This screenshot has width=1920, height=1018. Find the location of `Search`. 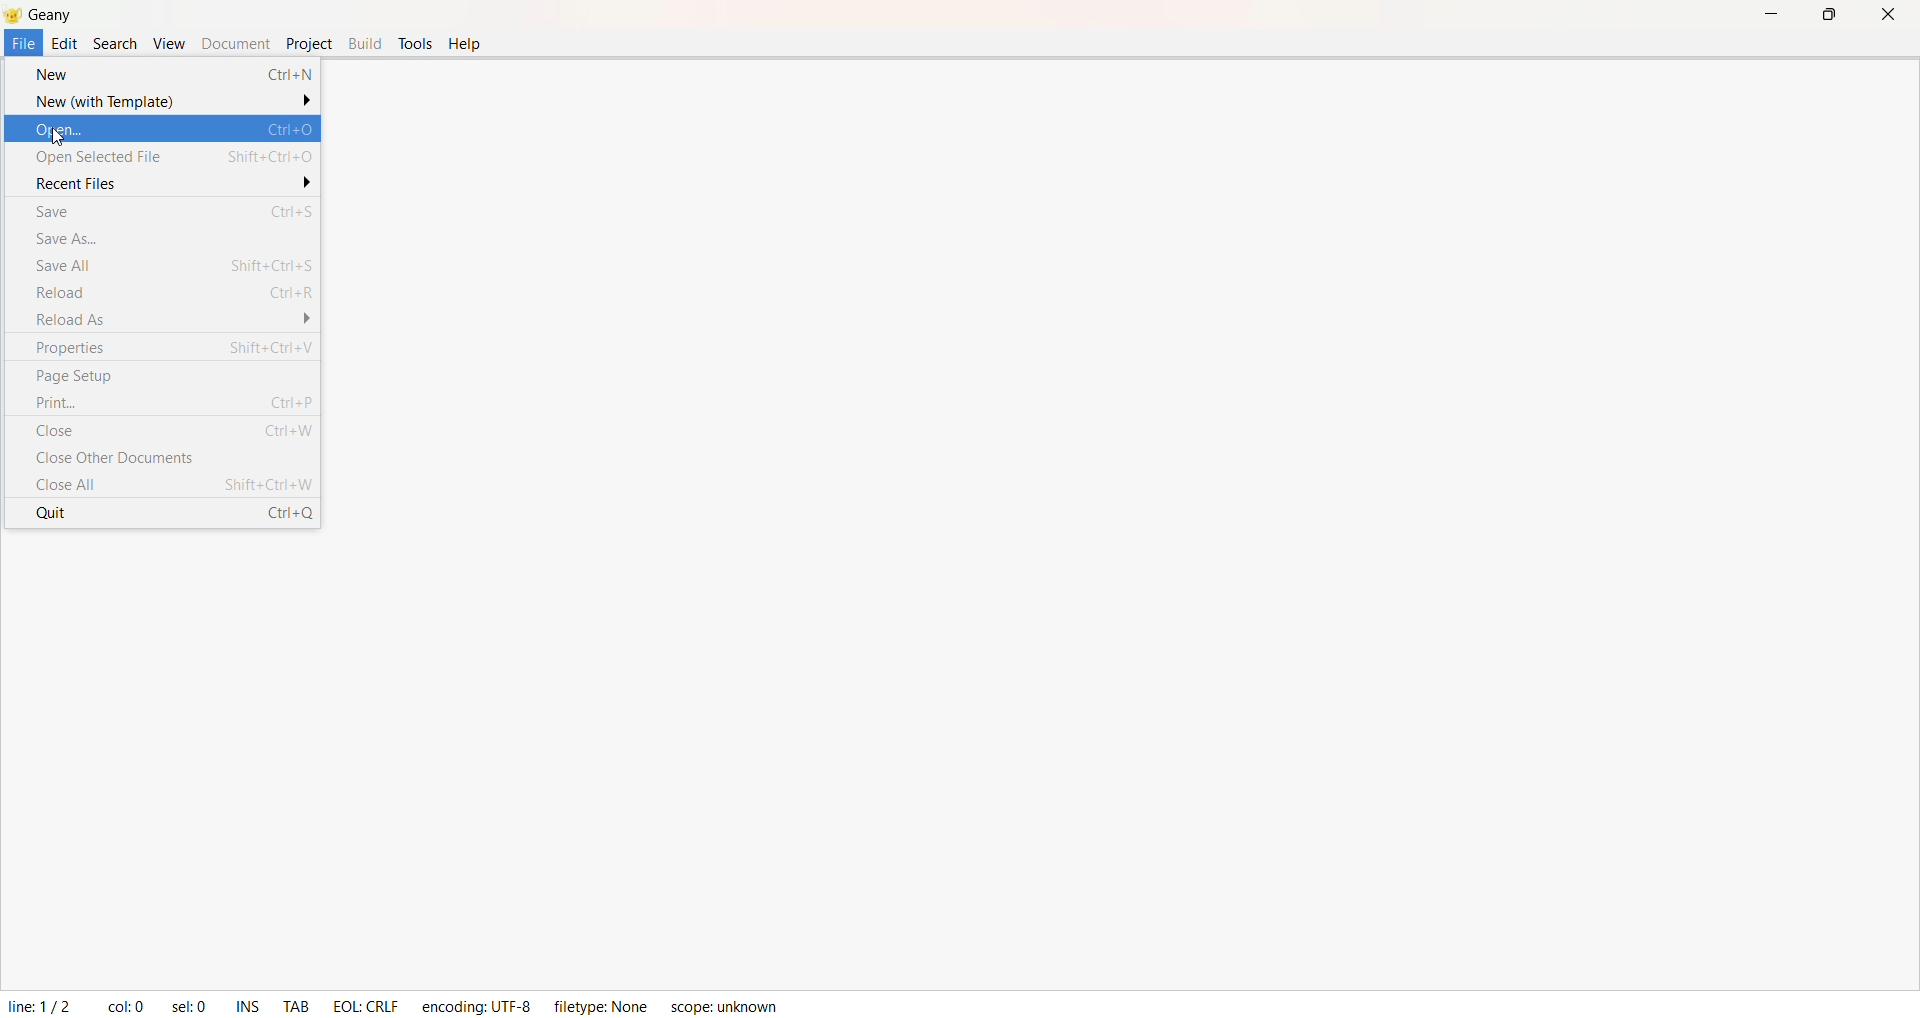

Search is located at coordinates (115, 46).